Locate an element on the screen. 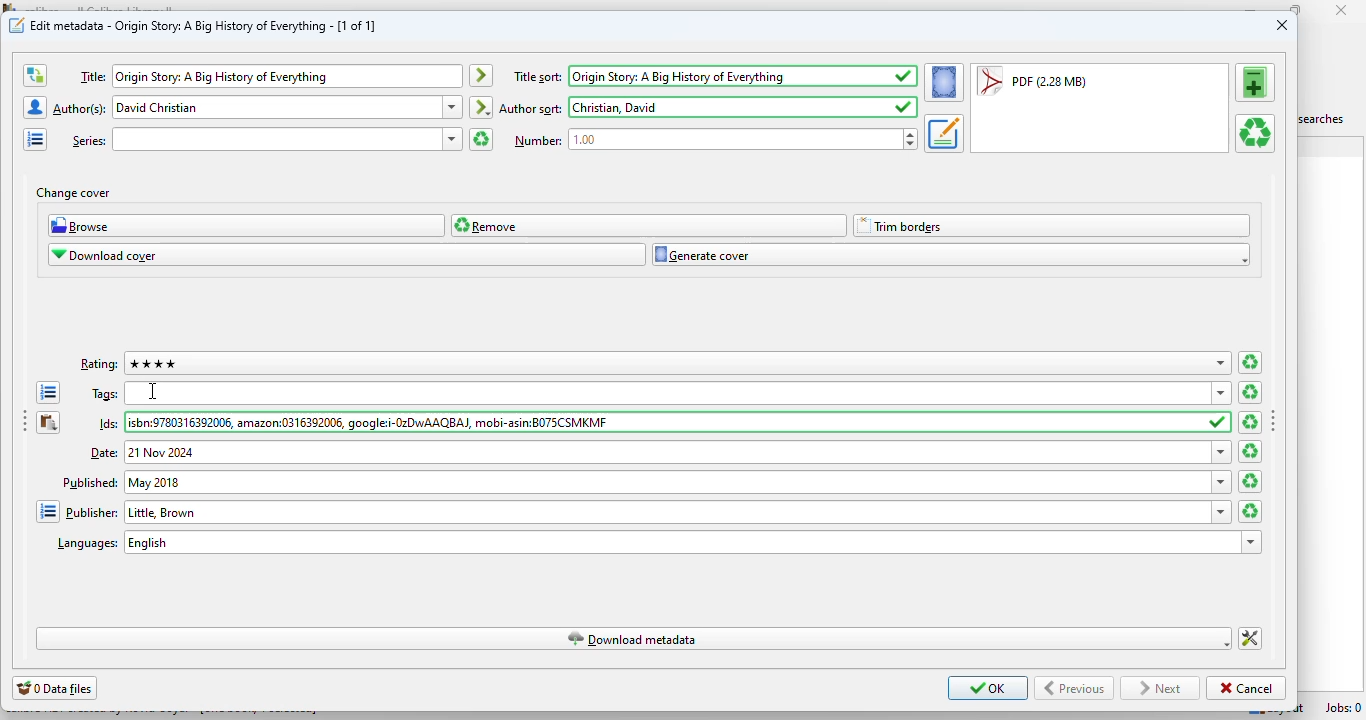 Image resolution: width=1366 pixels, height=720 pixels. Author(s): David Christian is located at coordinates (277, 108).